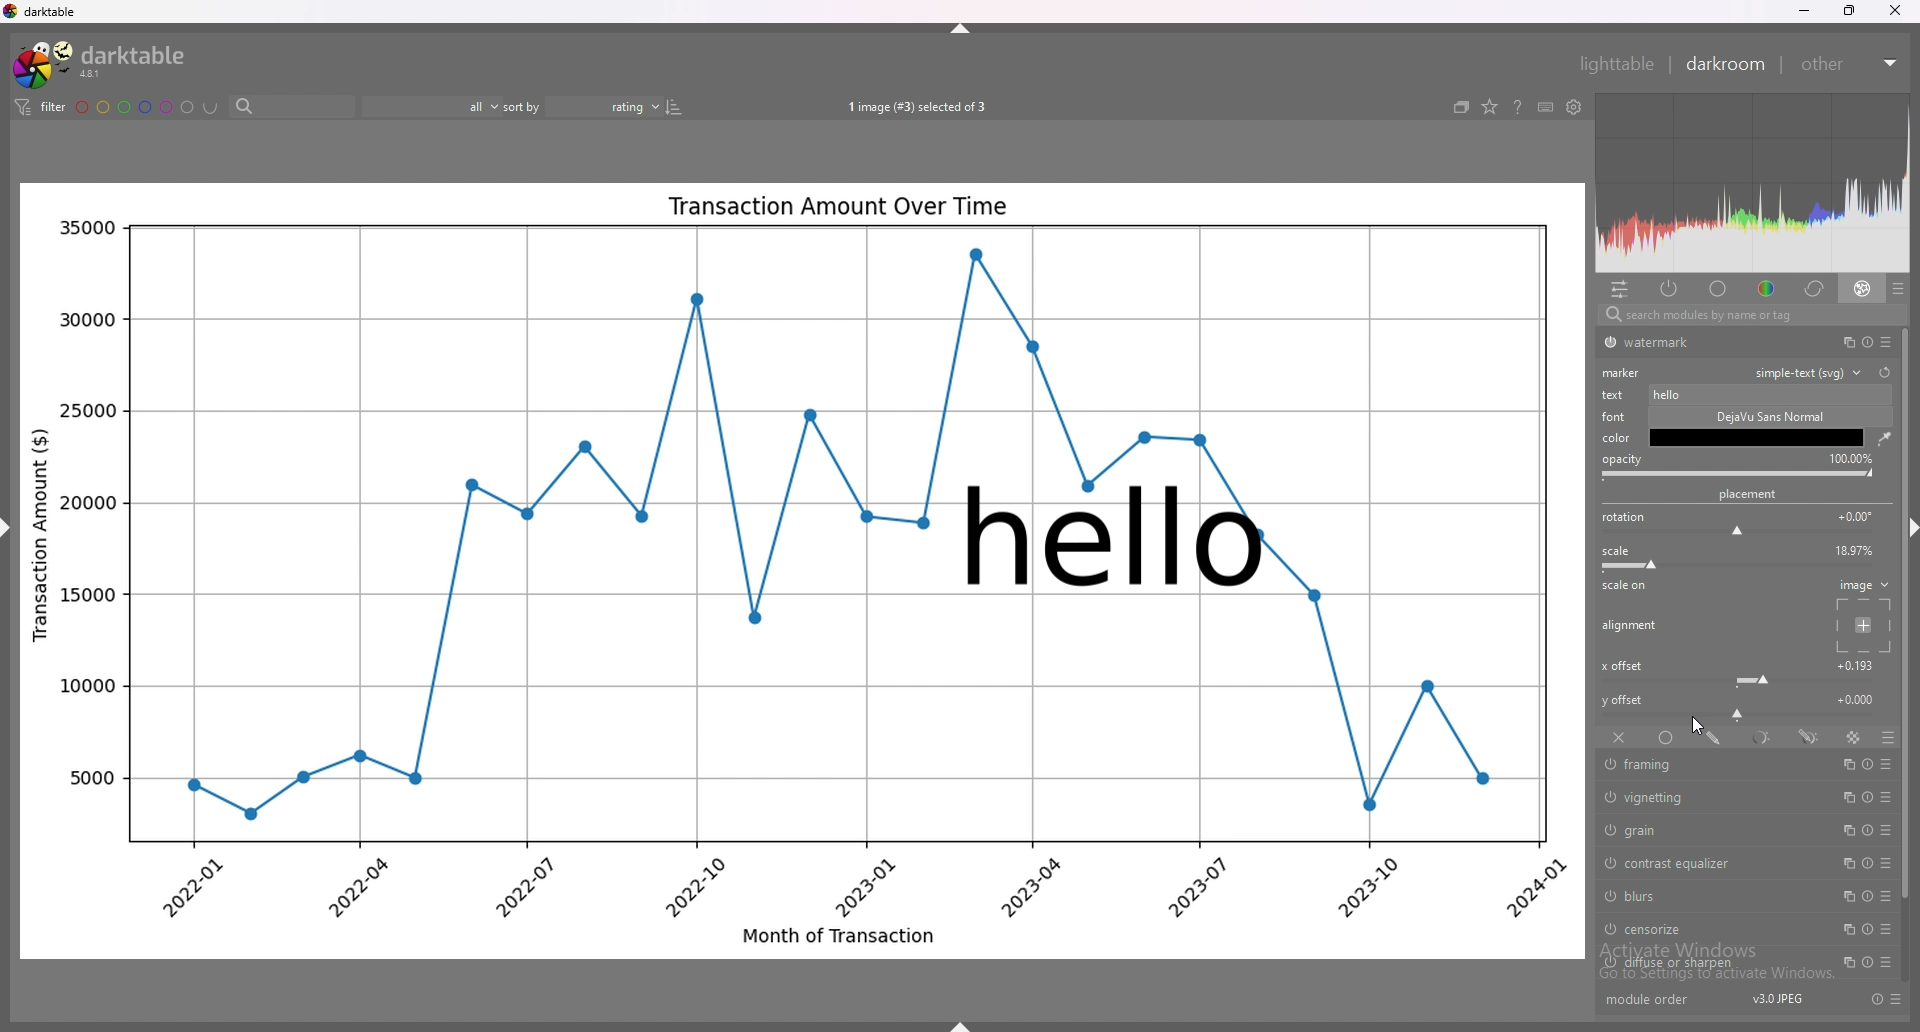 The height and width of the screenshot is (1032, 1920). I want to click on waterdrop, so click(1883, 439).